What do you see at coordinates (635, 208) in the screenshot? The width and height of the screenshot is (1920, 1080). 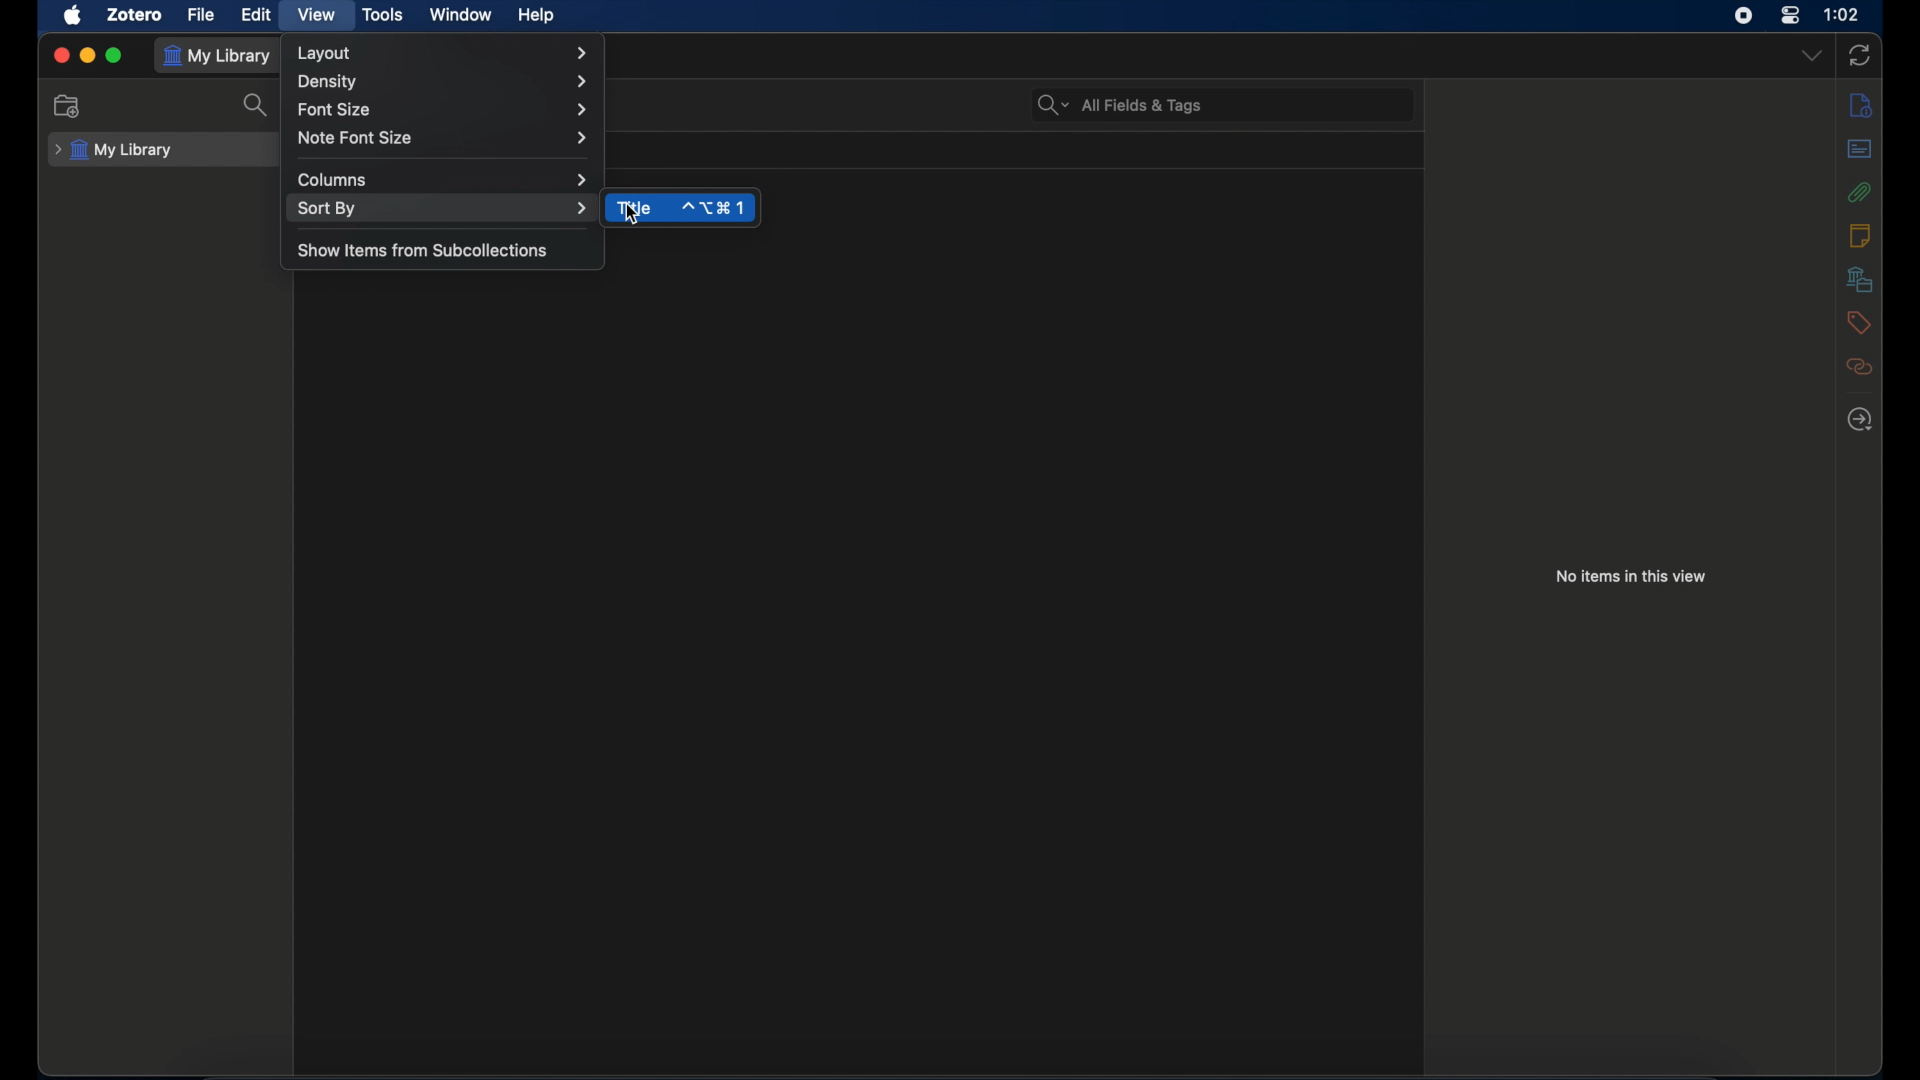 I see `title` at bounding box center [635, 208].